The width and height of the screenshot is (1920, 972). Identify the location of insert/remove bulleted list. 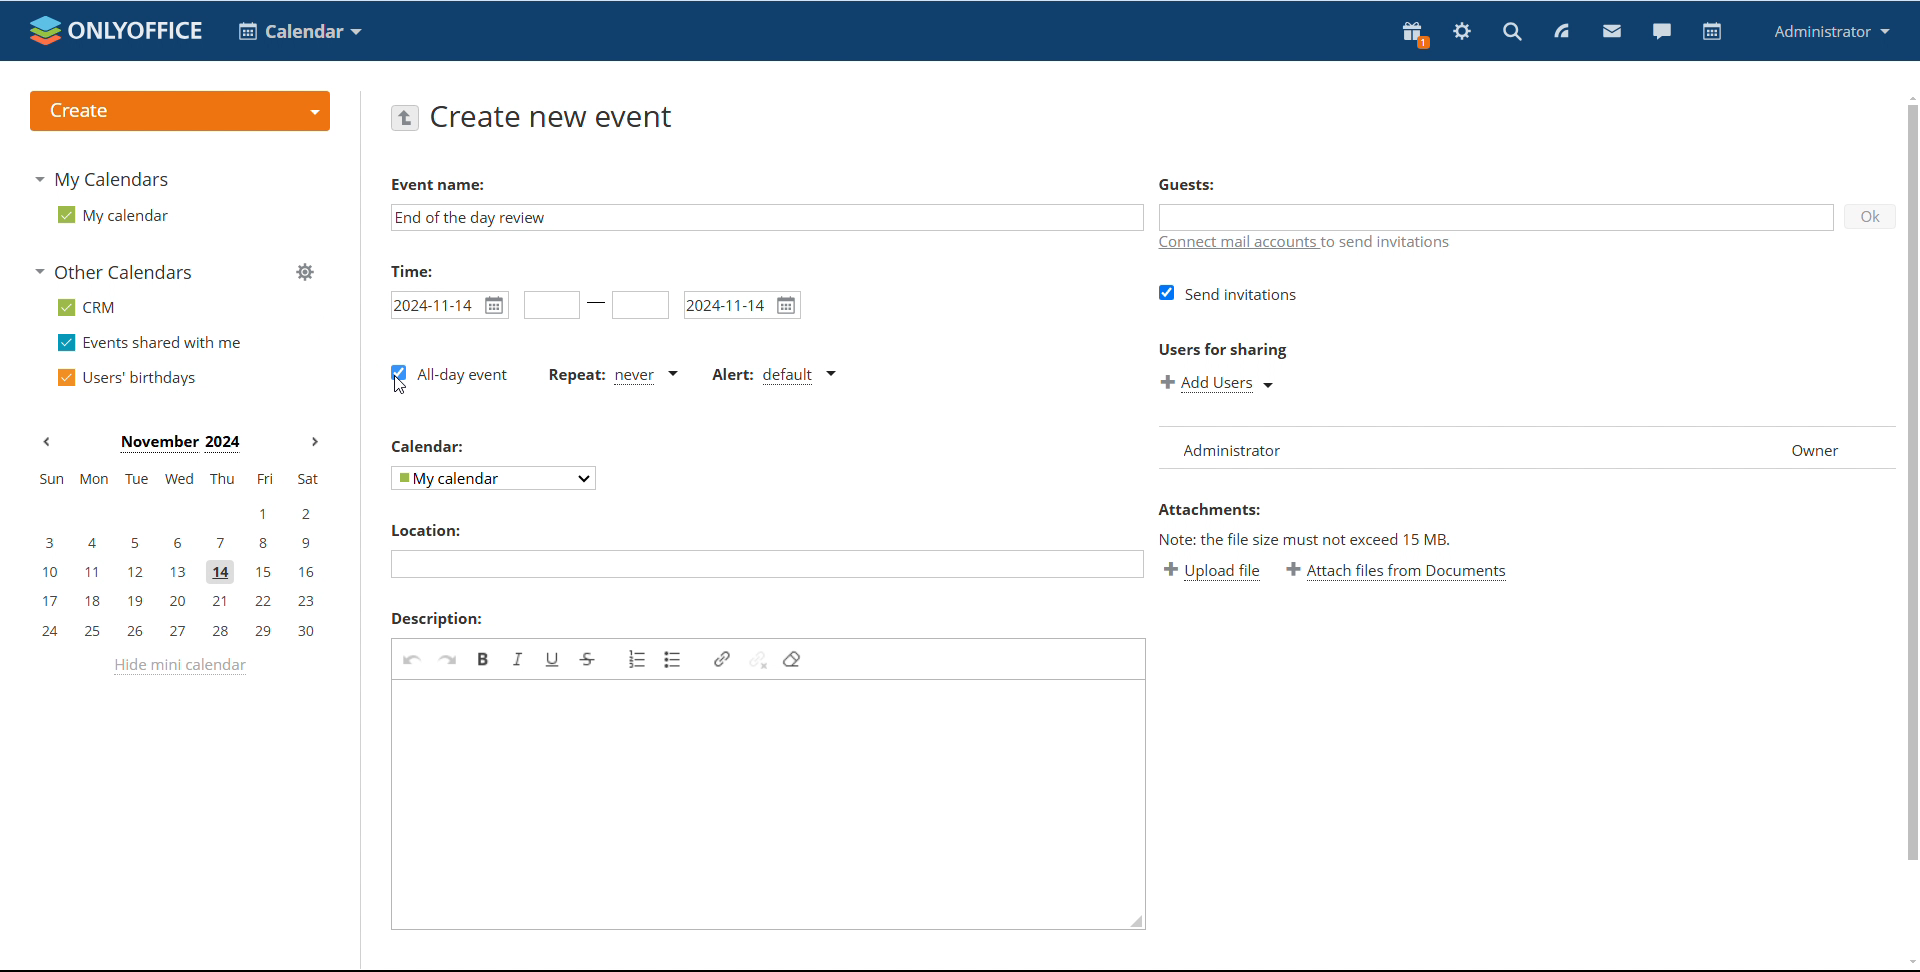
(674, 659).